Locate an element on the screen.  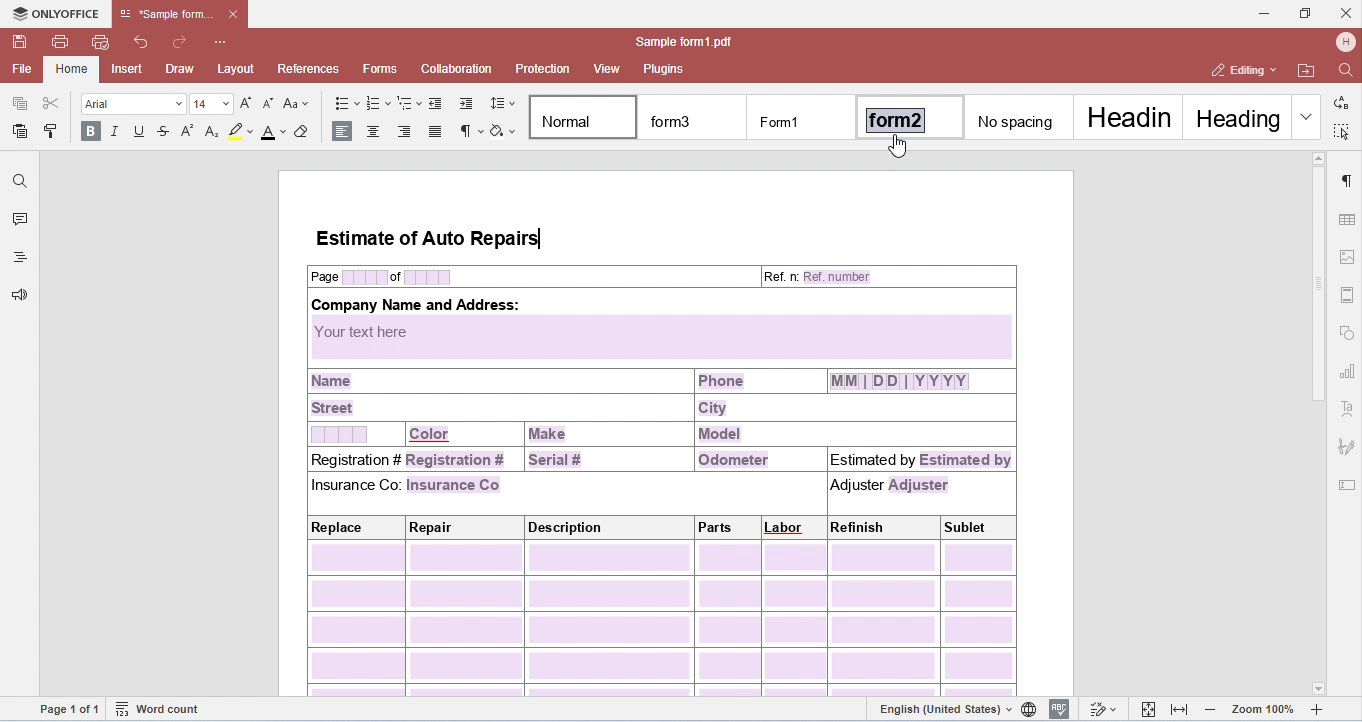
sample form1.pdf is located at coordinates (678, 42).